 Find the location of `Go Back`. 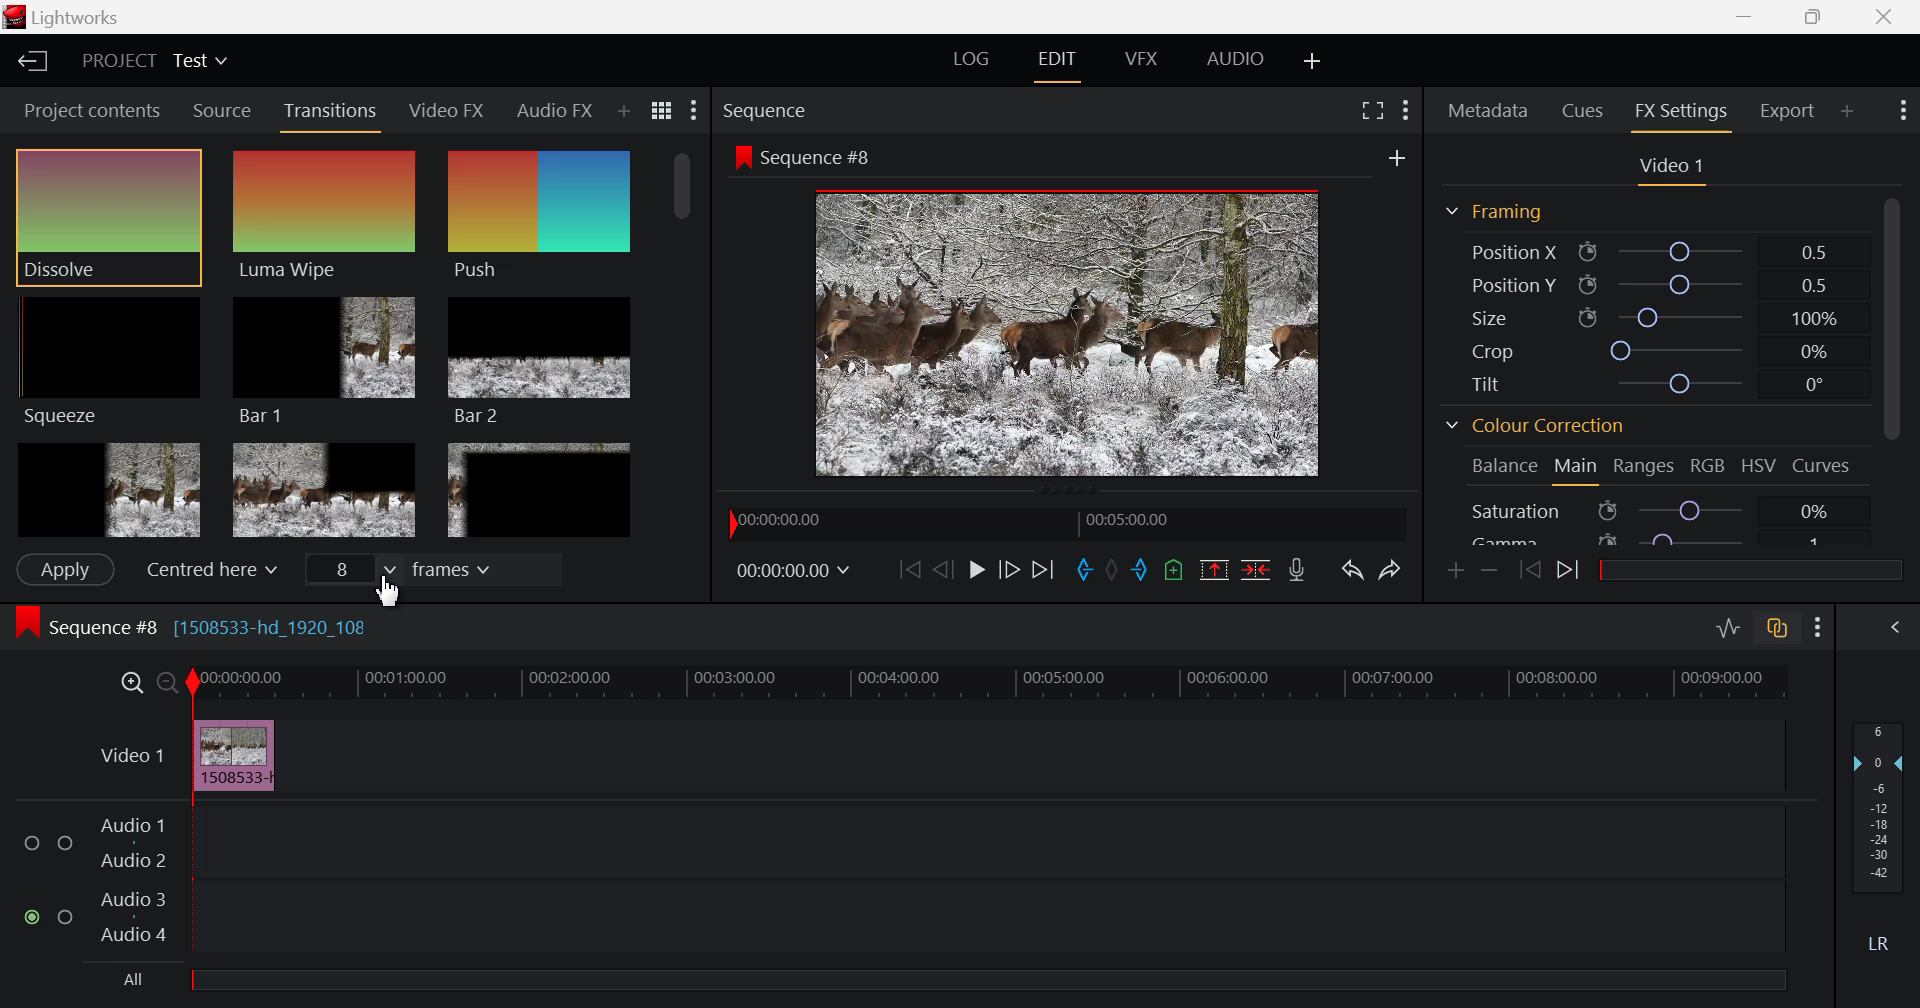

Go Back is located at coordinates (943, 571).